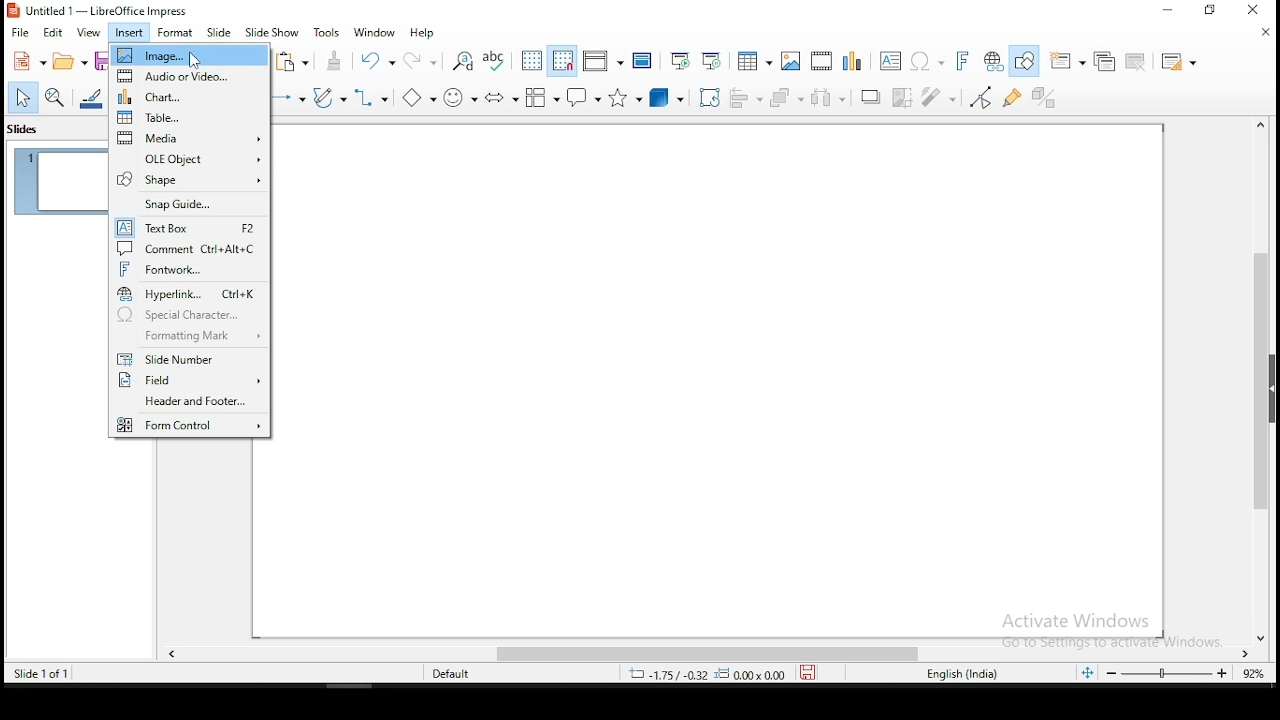 This screenshot has width=1280, height=720. Describe the element at coordinates (1169, 11) in the screenshot. I see `minimize` at that location.